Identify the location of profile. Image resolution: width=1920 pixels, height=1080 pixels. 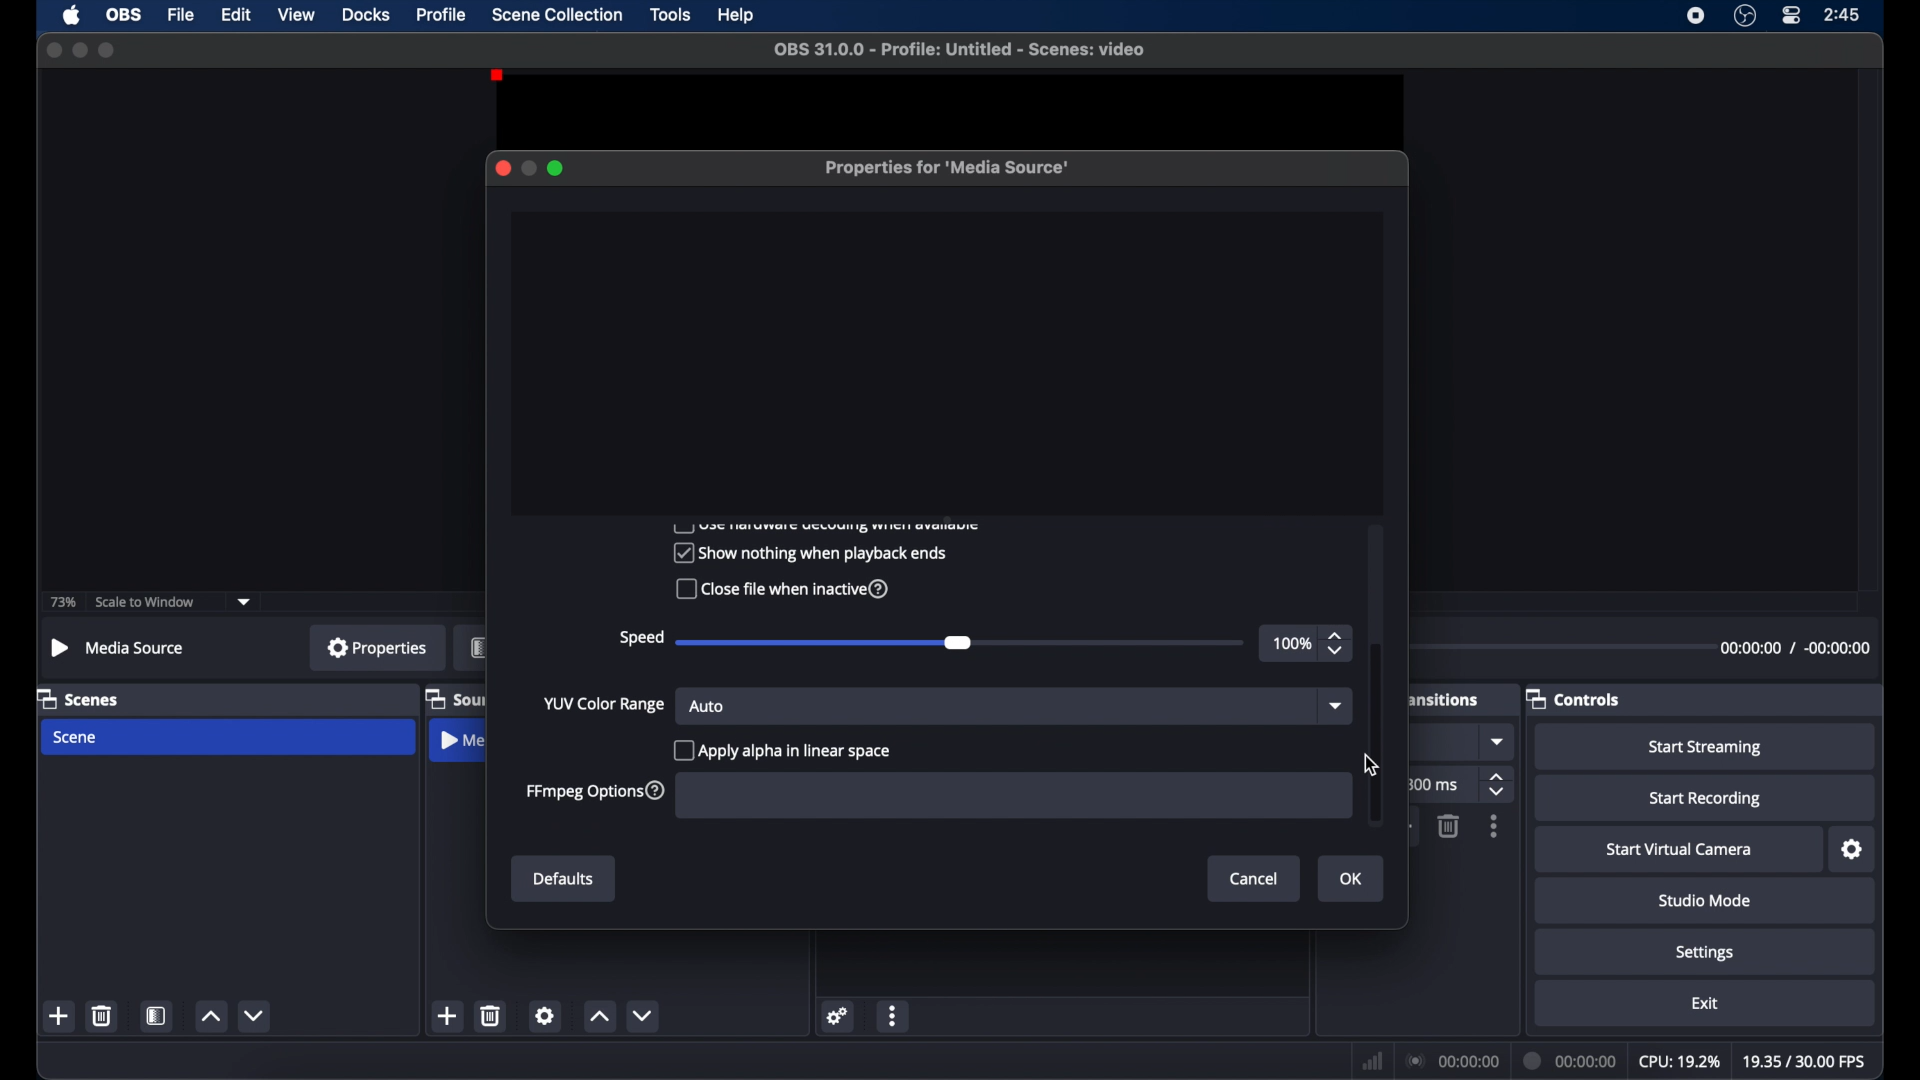
(443, 14).